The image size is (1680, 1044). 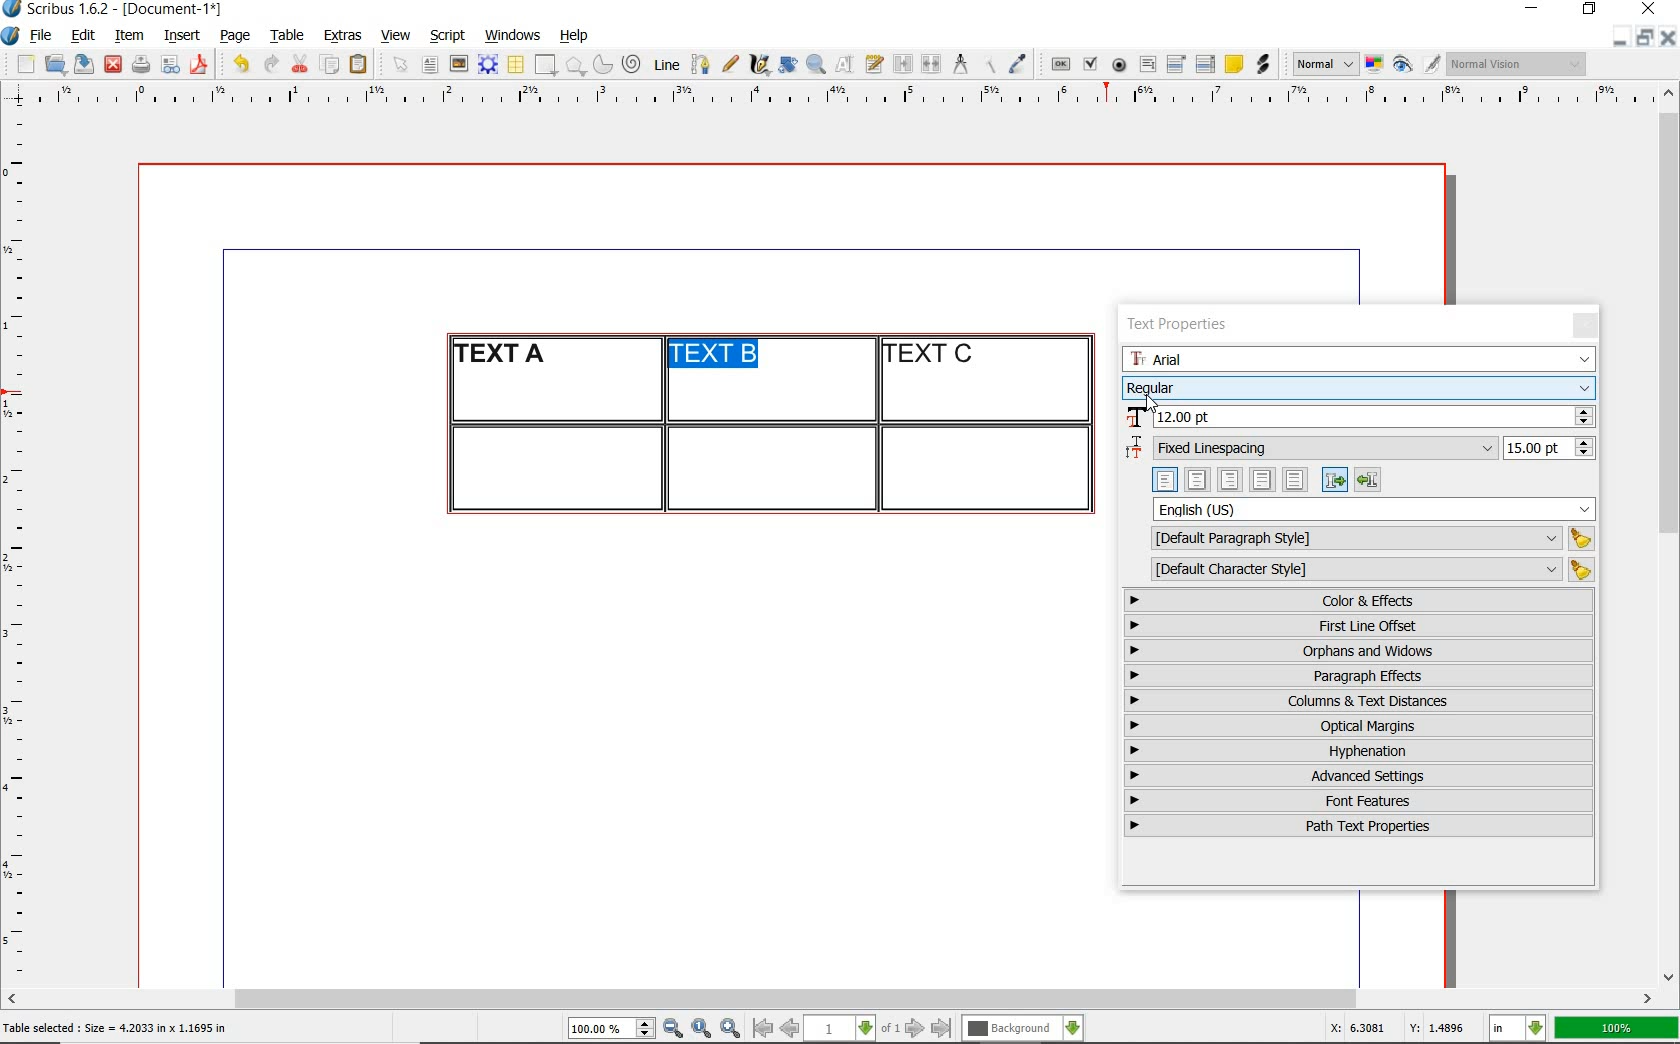 I want to click on text annotation, so click(x=1233, y=65).